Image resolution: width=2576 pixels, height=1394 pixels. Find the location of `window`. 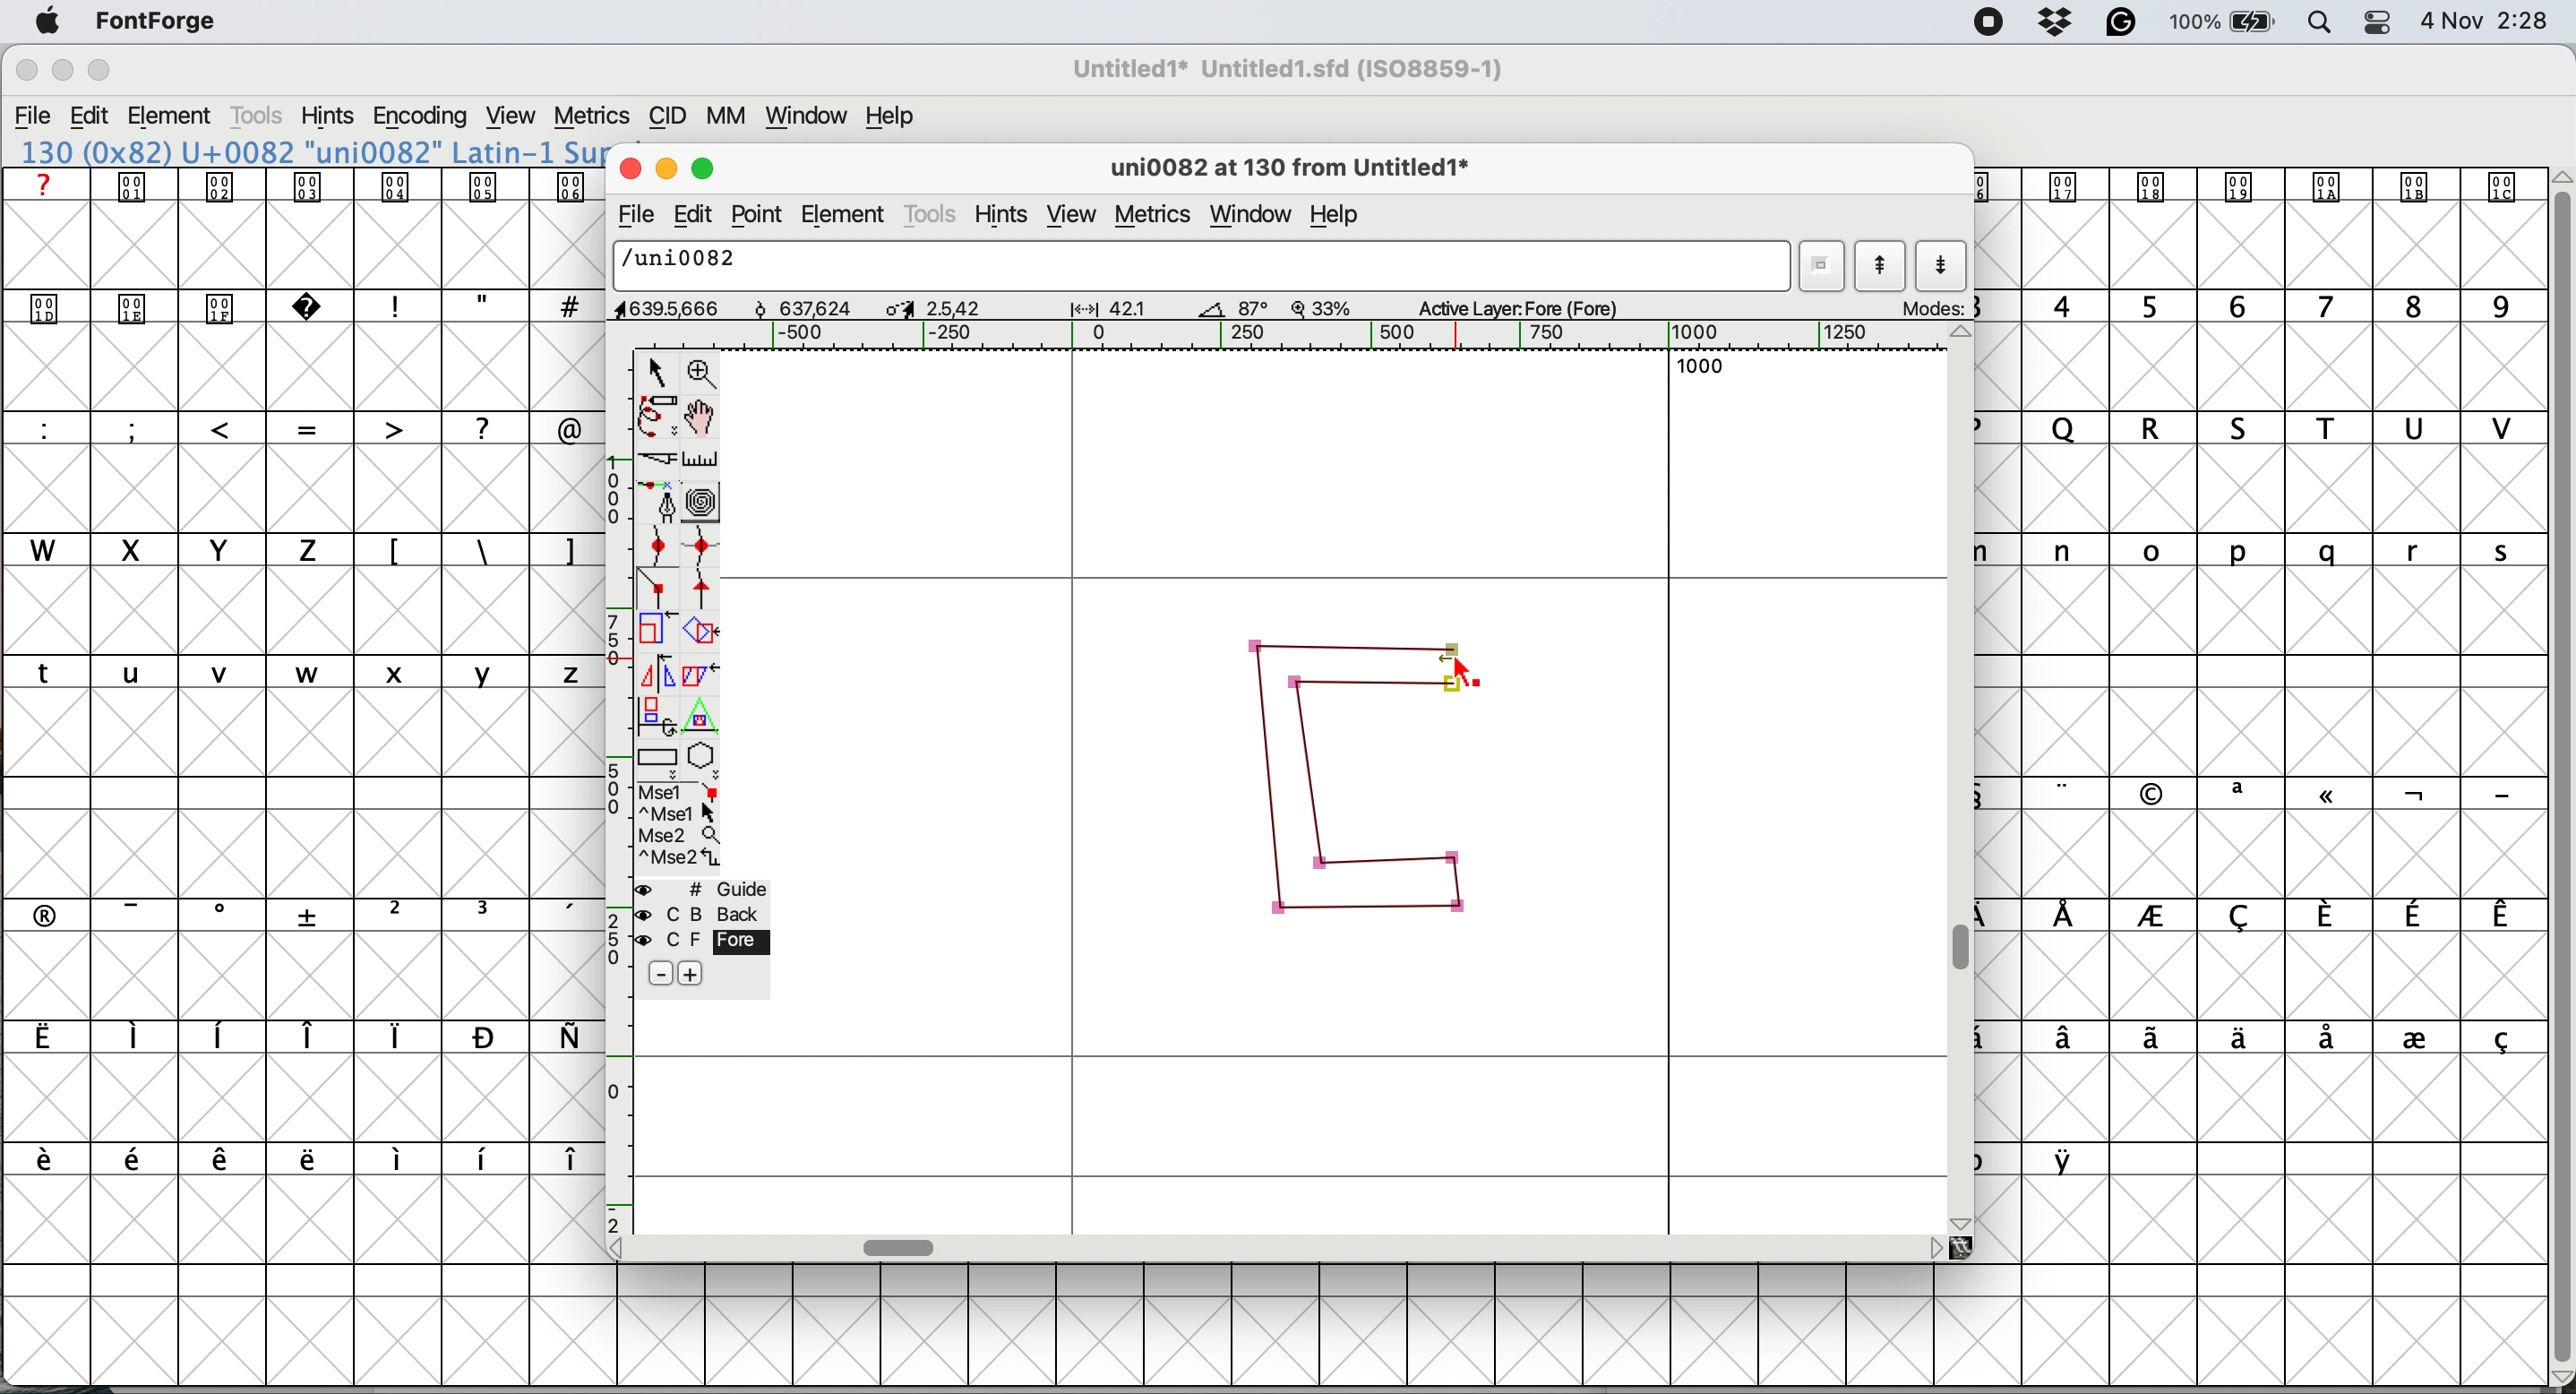

window is located at coordinates (810, 116).